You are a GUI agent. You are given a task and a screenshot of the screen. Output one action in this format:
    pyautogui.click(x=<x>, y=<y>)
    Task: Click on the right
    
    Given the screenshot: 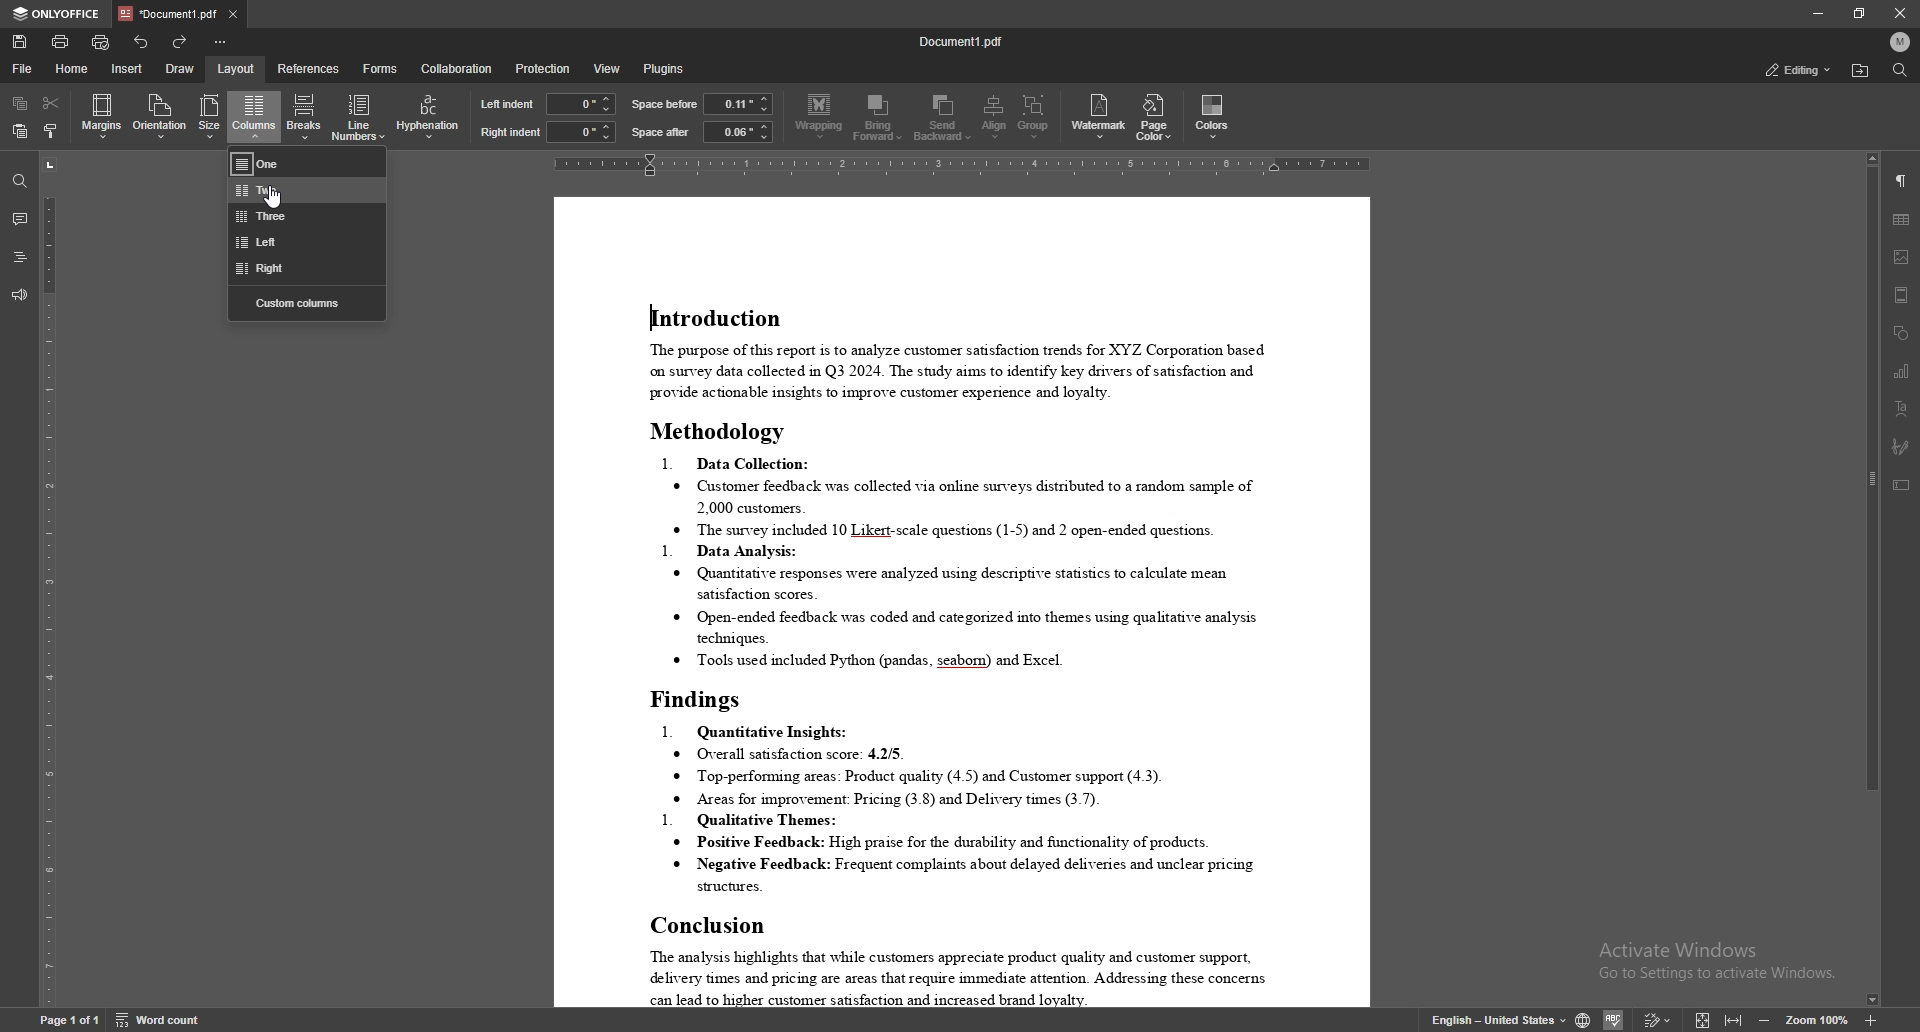 What is the action you would take?
    pyautogui.click(x=303, y=270)
    